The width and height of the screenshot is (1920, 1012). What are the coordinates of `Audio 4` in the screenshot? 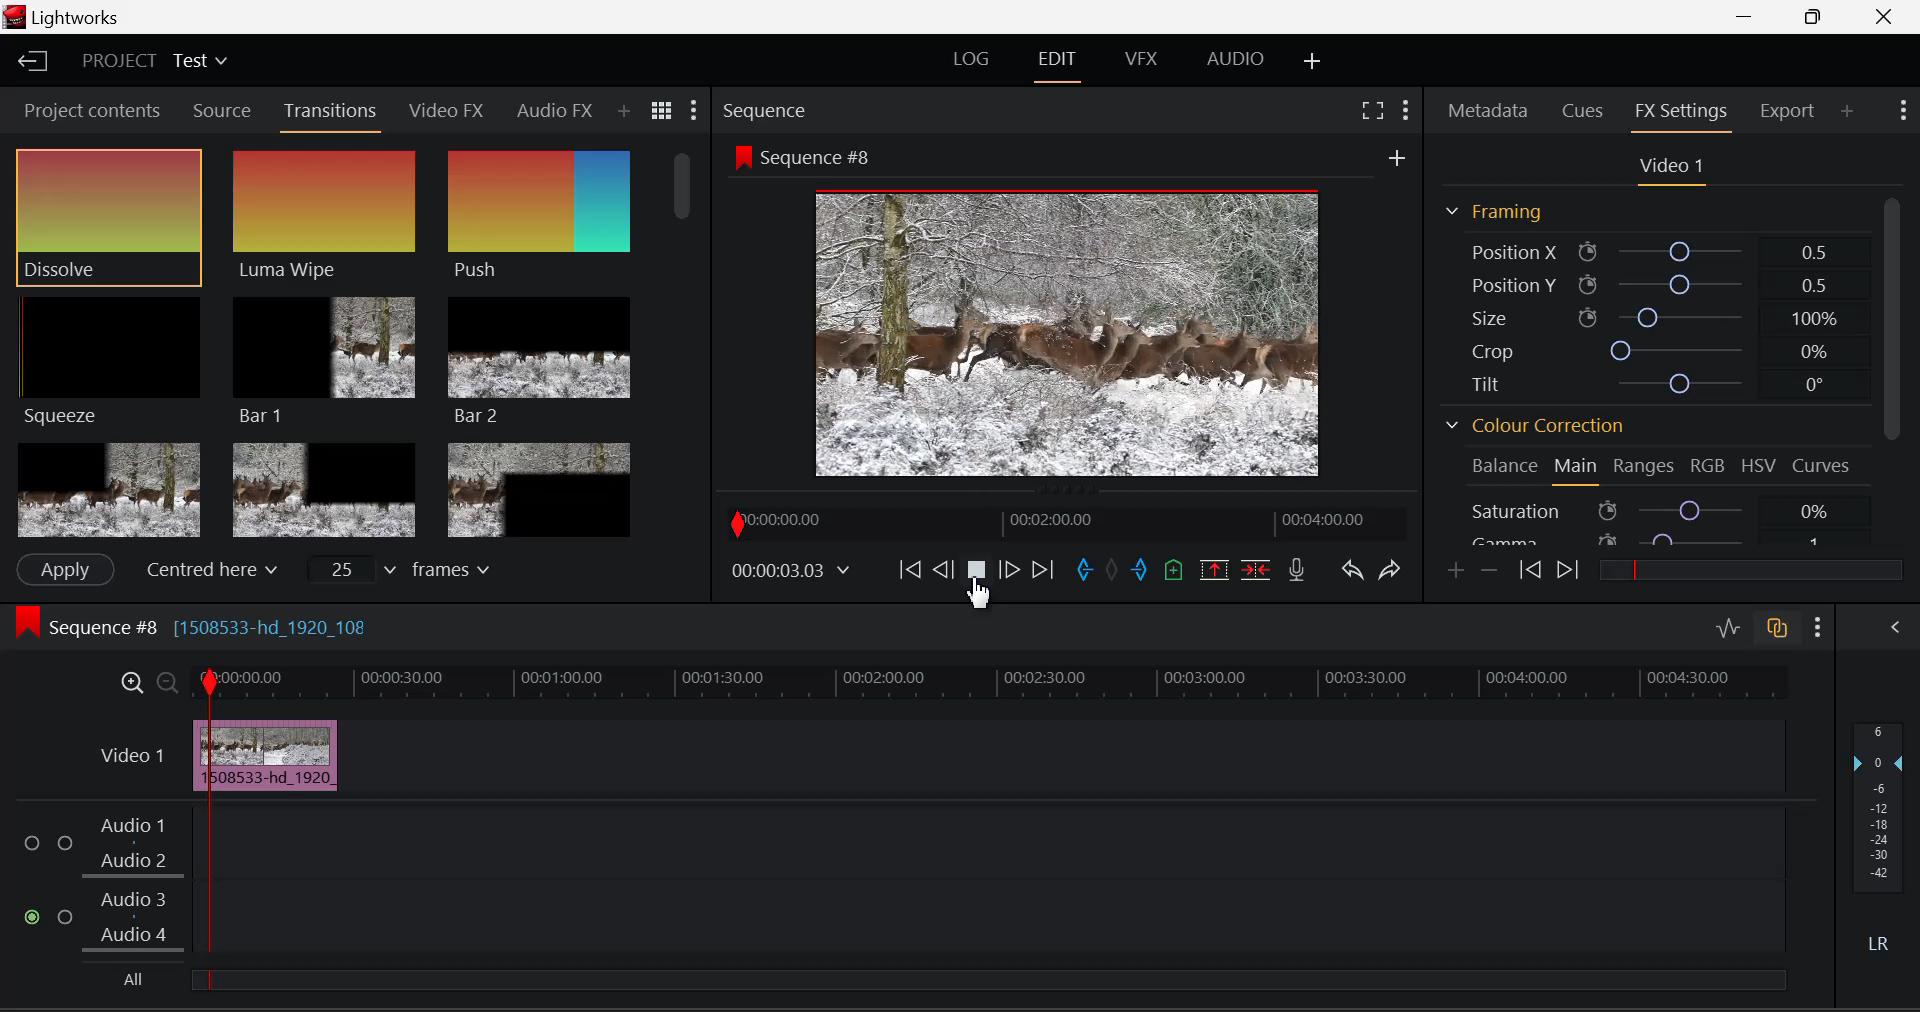 It's located at (134, 935).